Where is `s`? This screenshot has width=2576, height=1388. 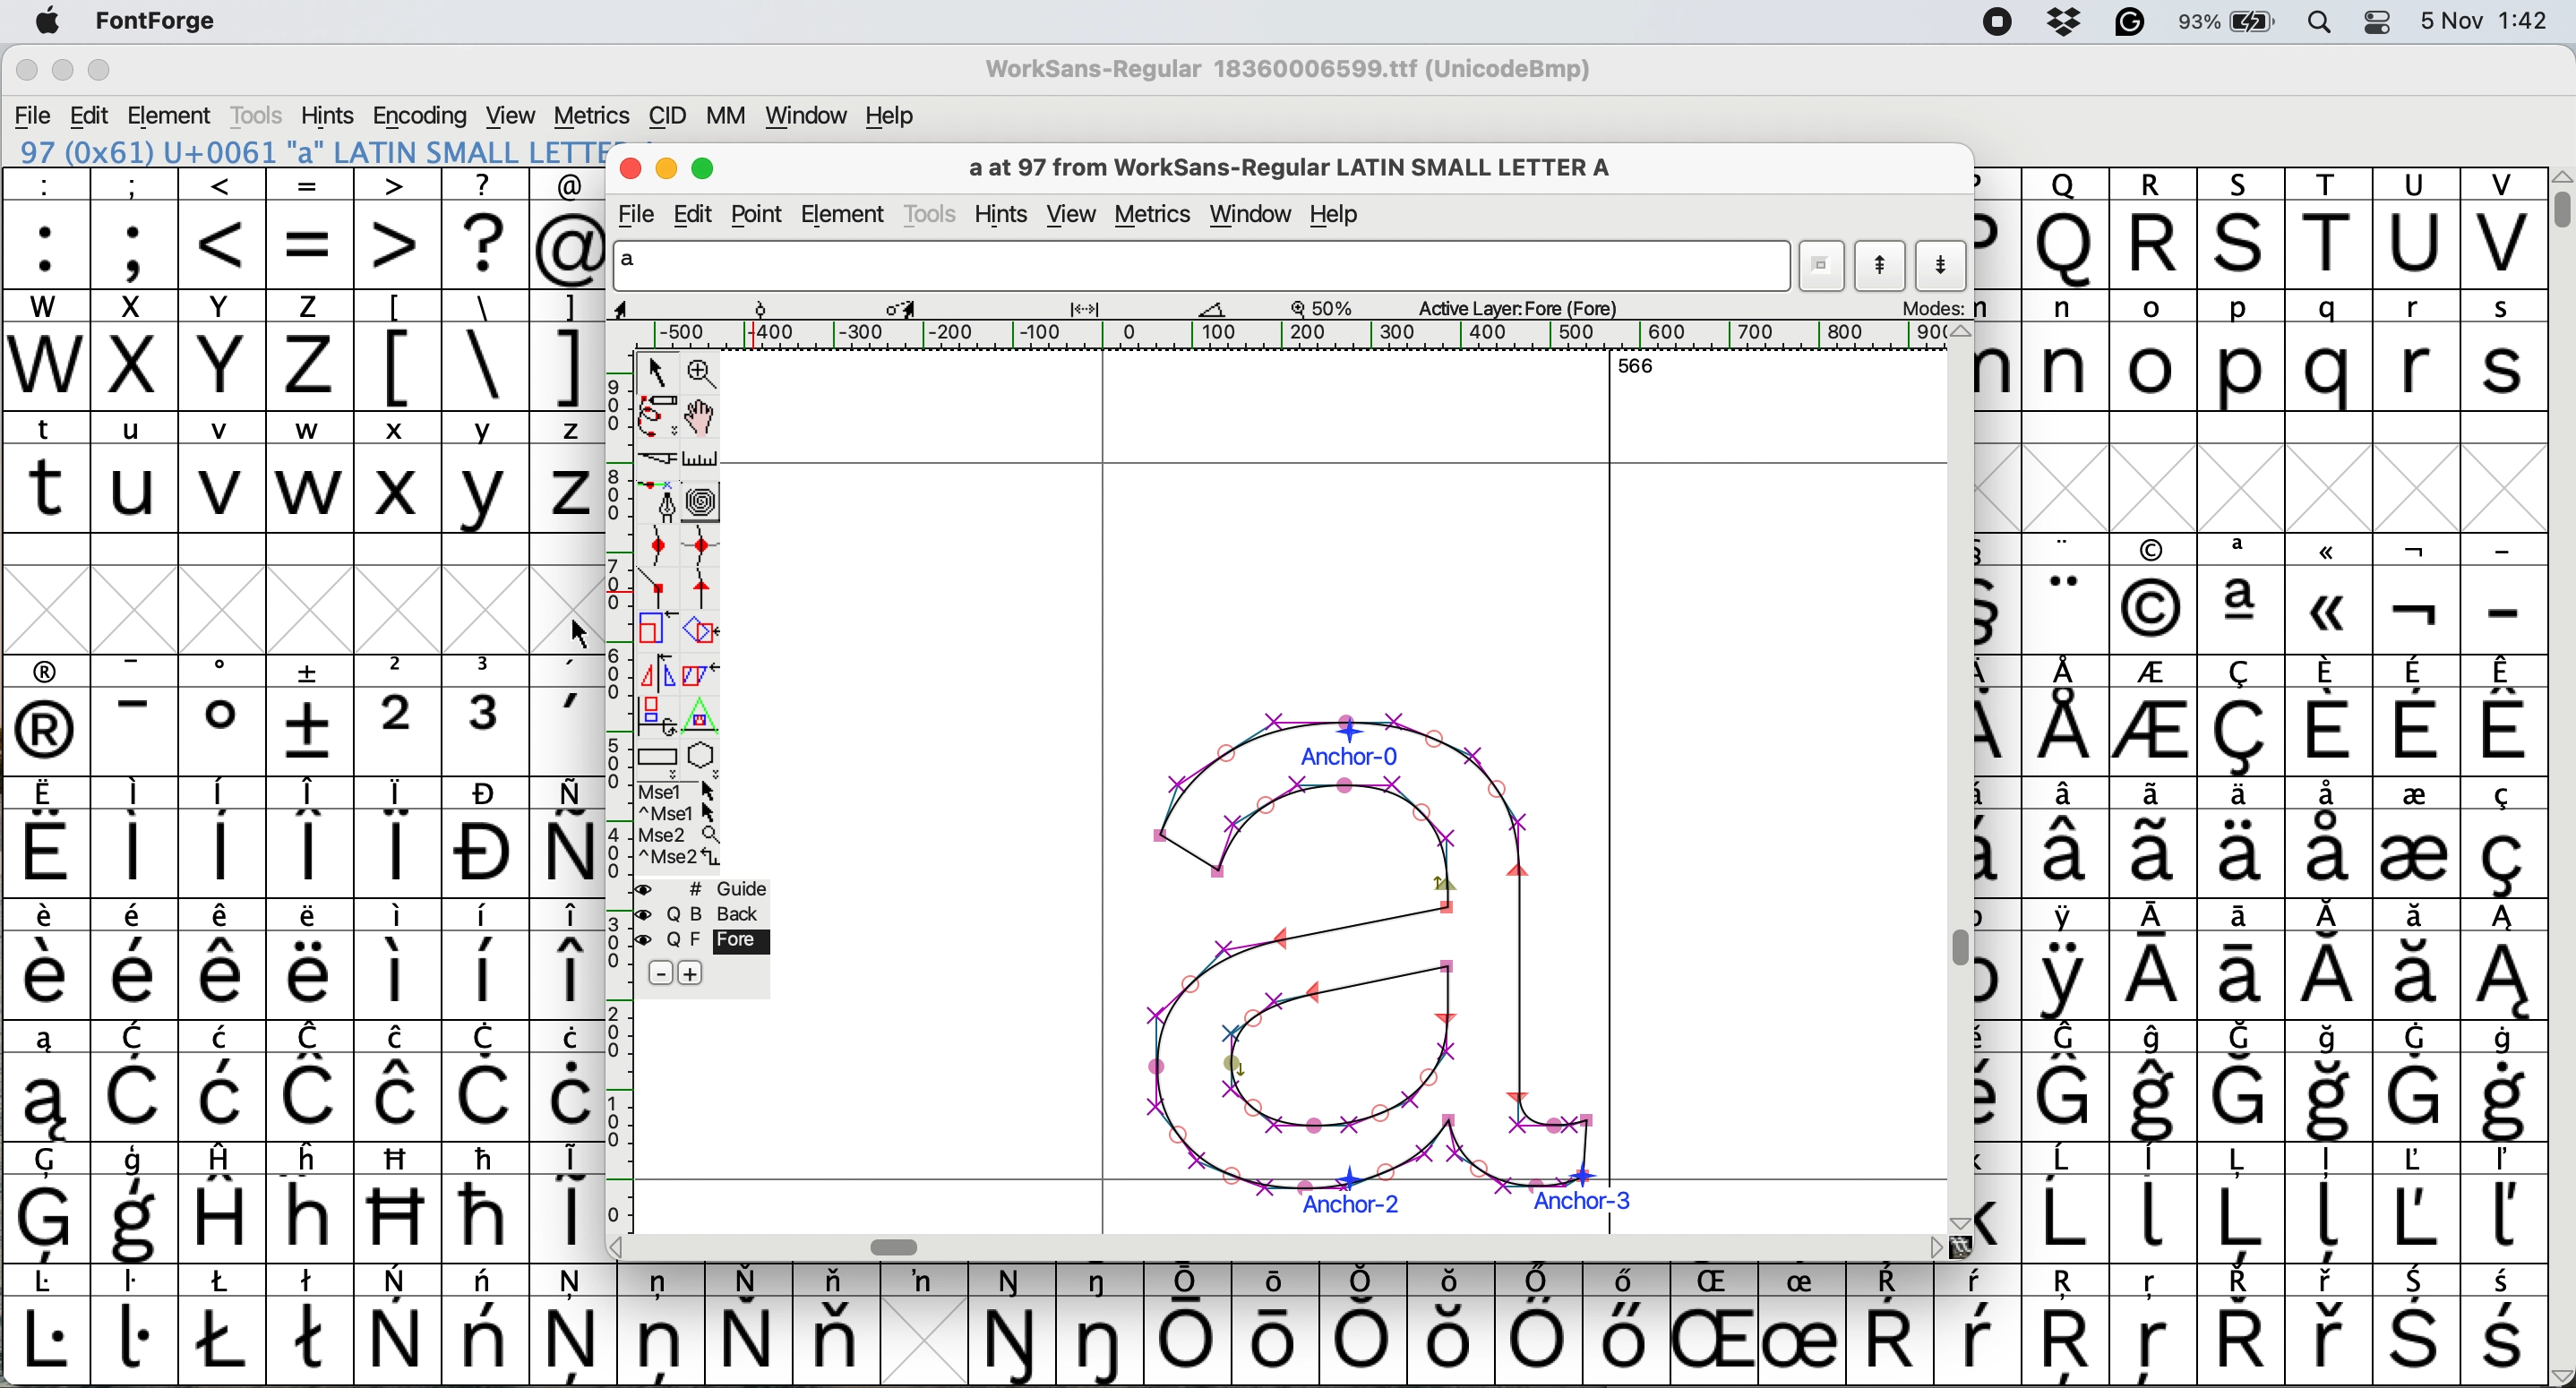
s is located at coordinates (2504, 351).